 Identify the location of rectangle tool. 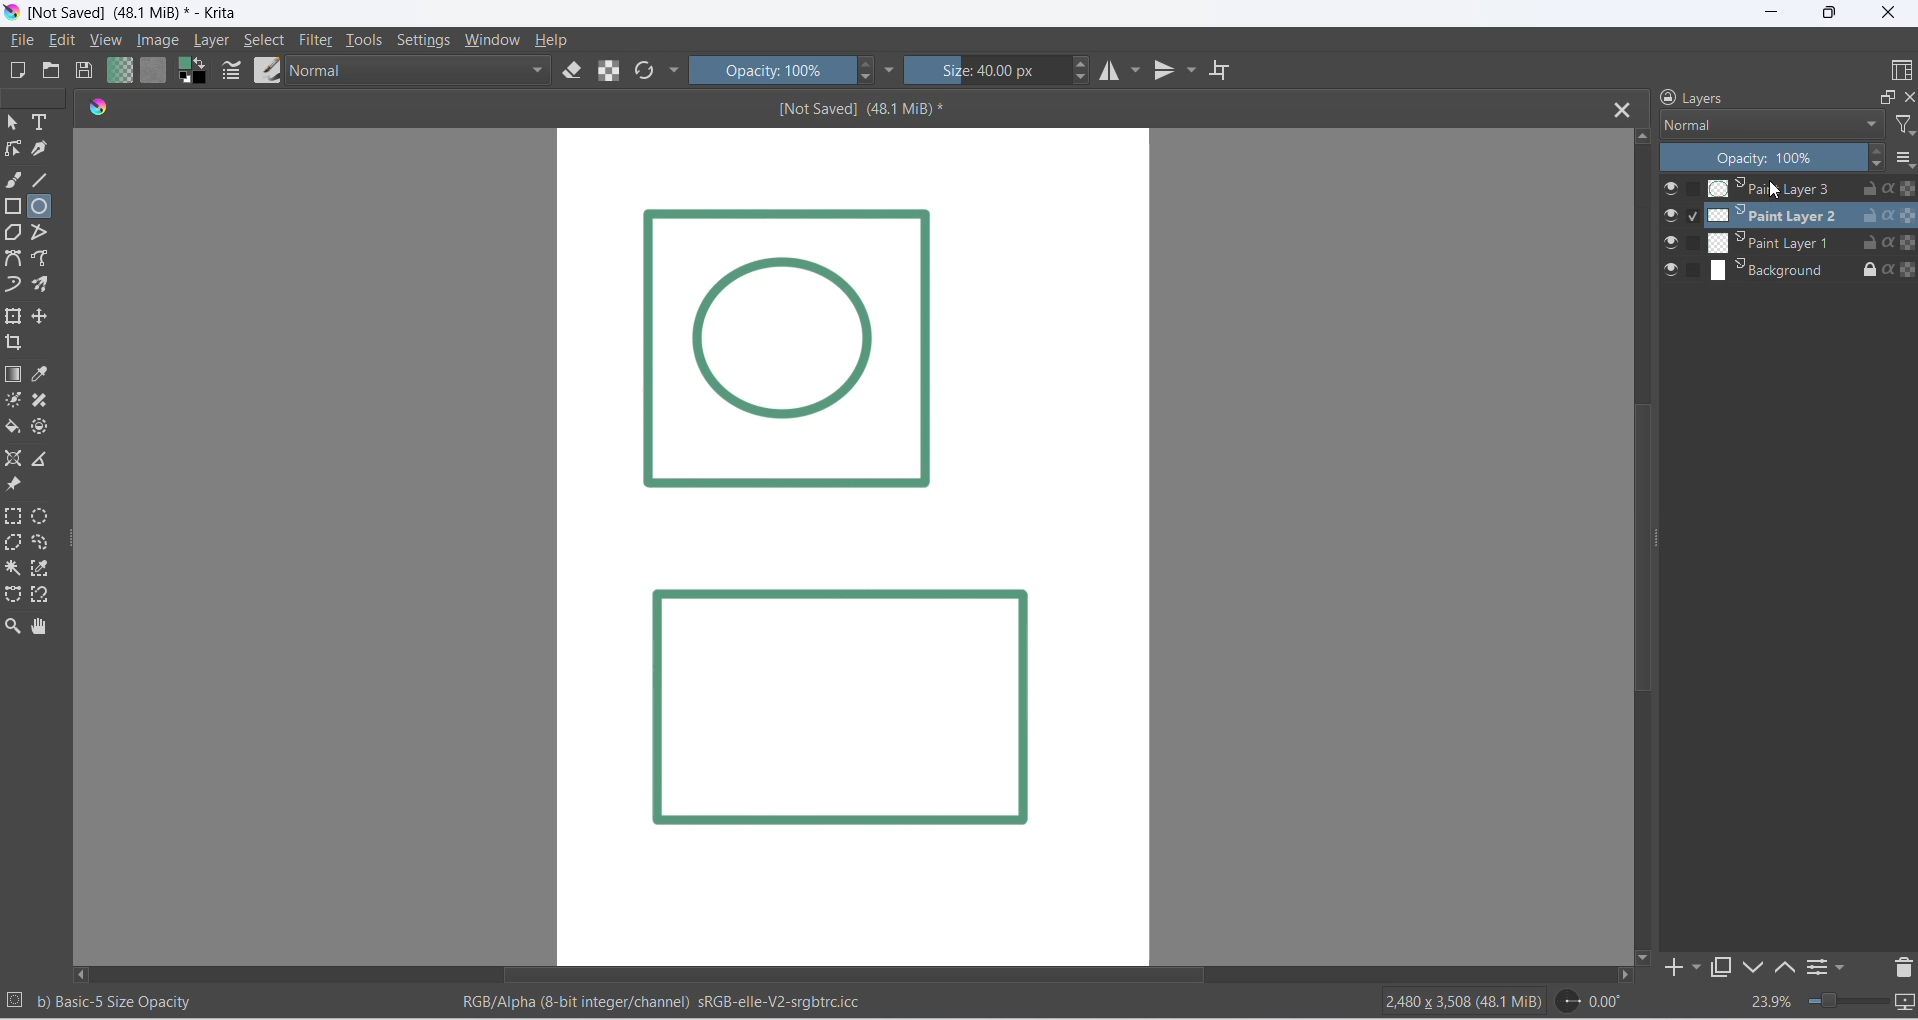
(13, 207).